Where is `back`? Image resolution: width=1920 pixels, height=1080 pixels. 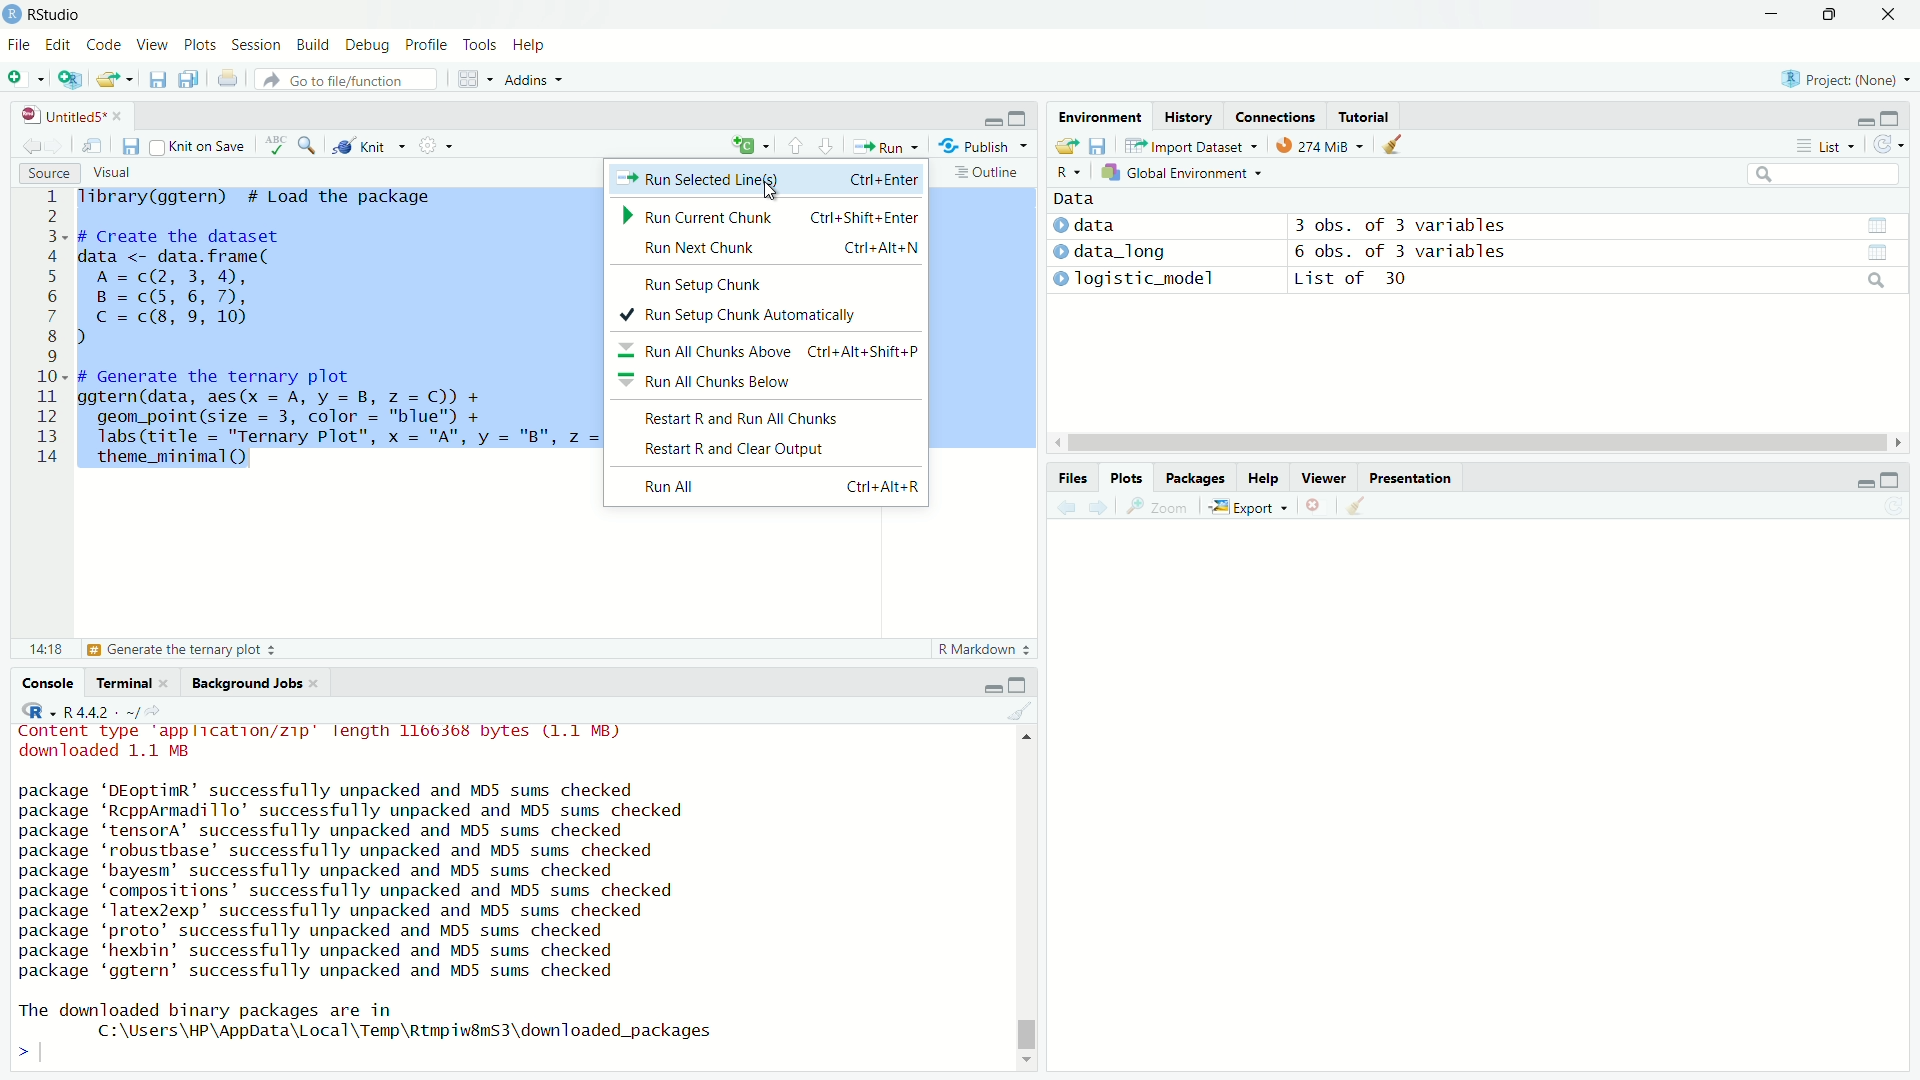 back is located at coordinates (28, 143).